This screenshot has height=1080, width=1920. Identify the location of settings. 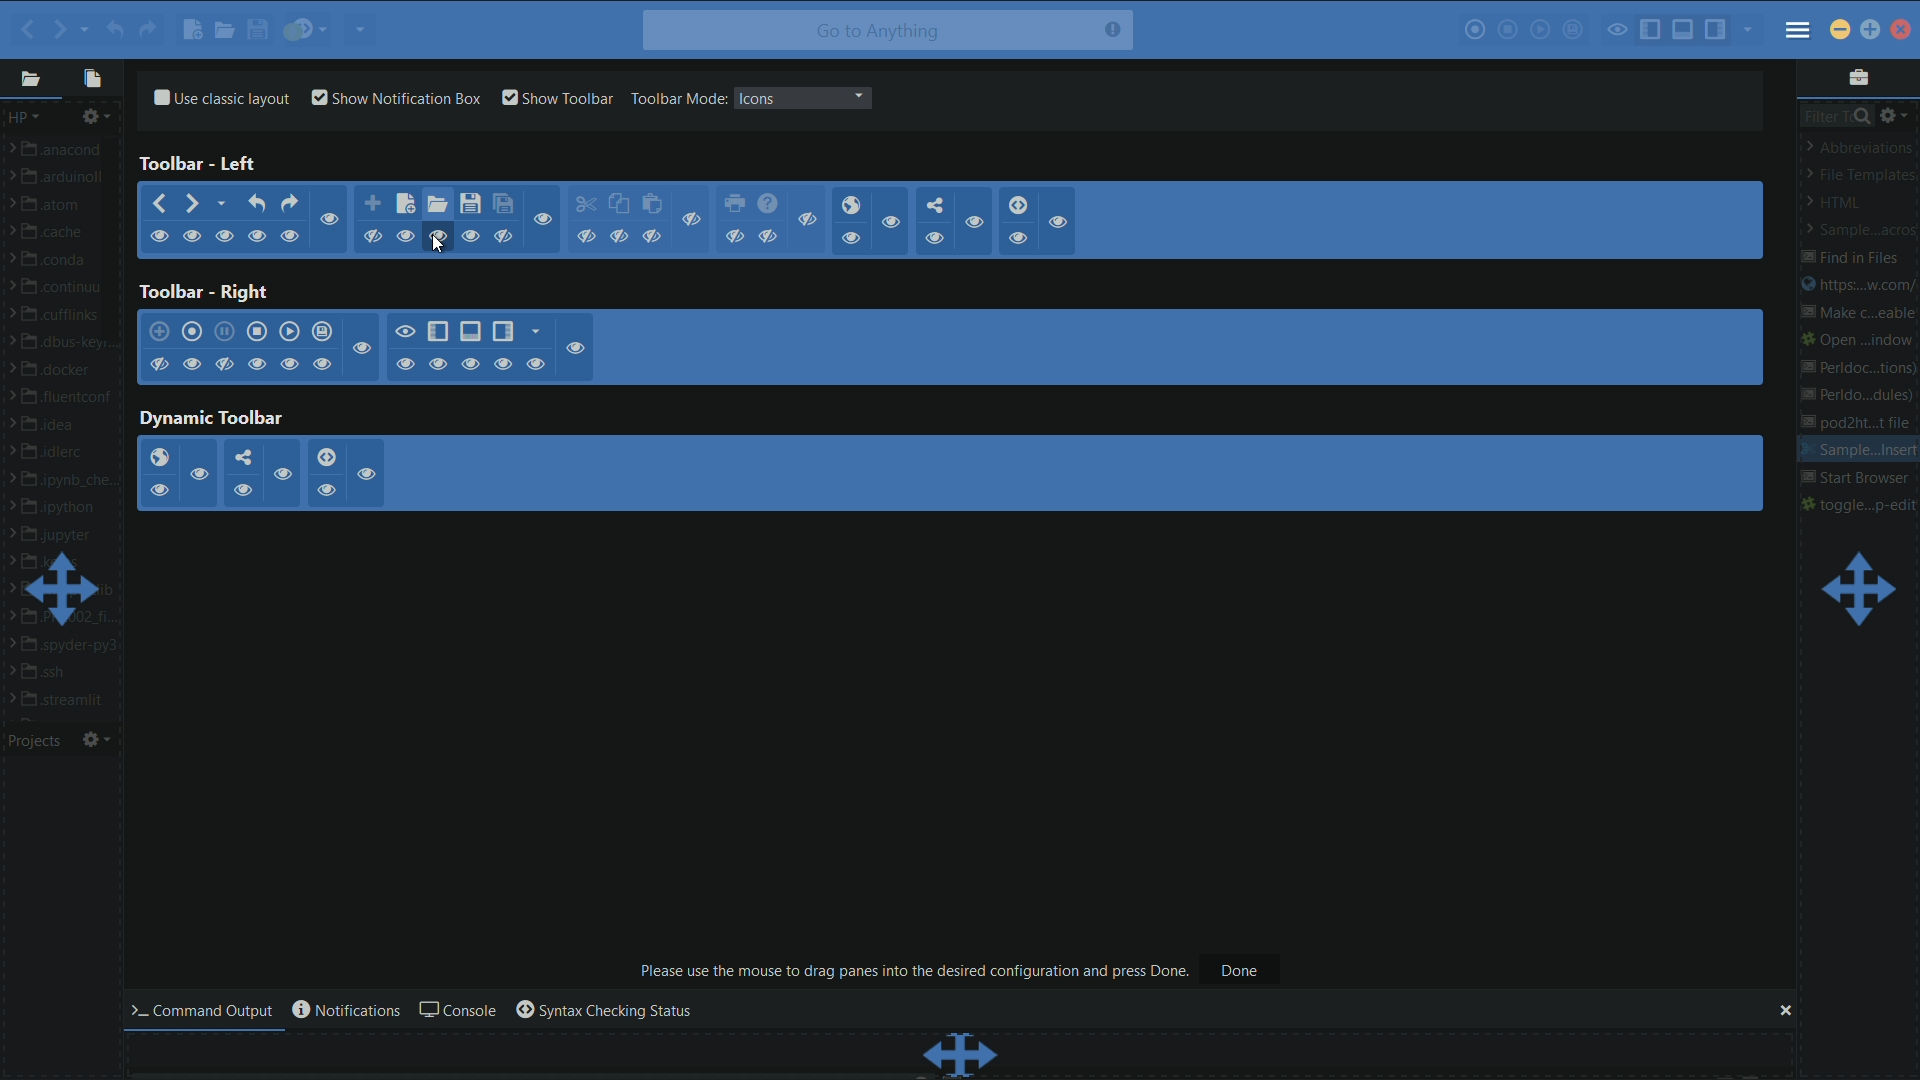
(99, 117).